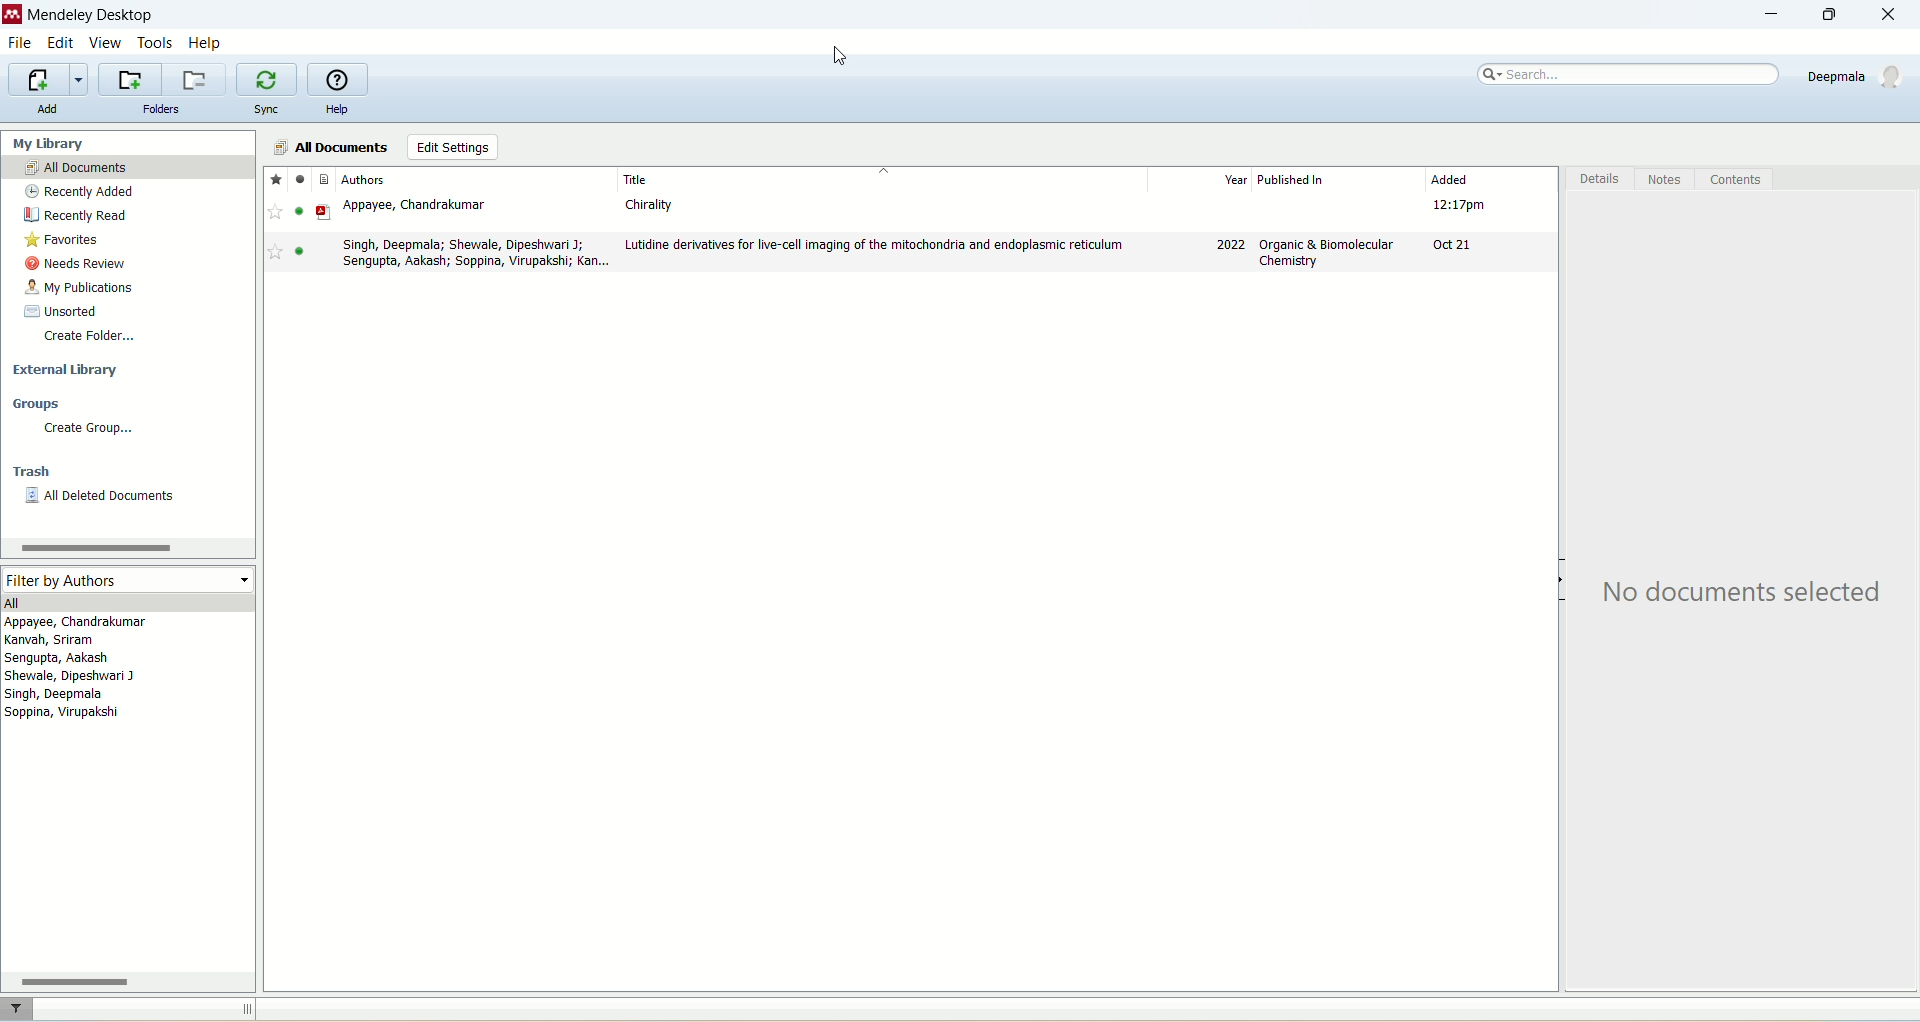 The image size is (1920, 1022). What do you see at coordinates (79, 215) in the screenshot?
I see `recently red` at bounding box center [79, 215].